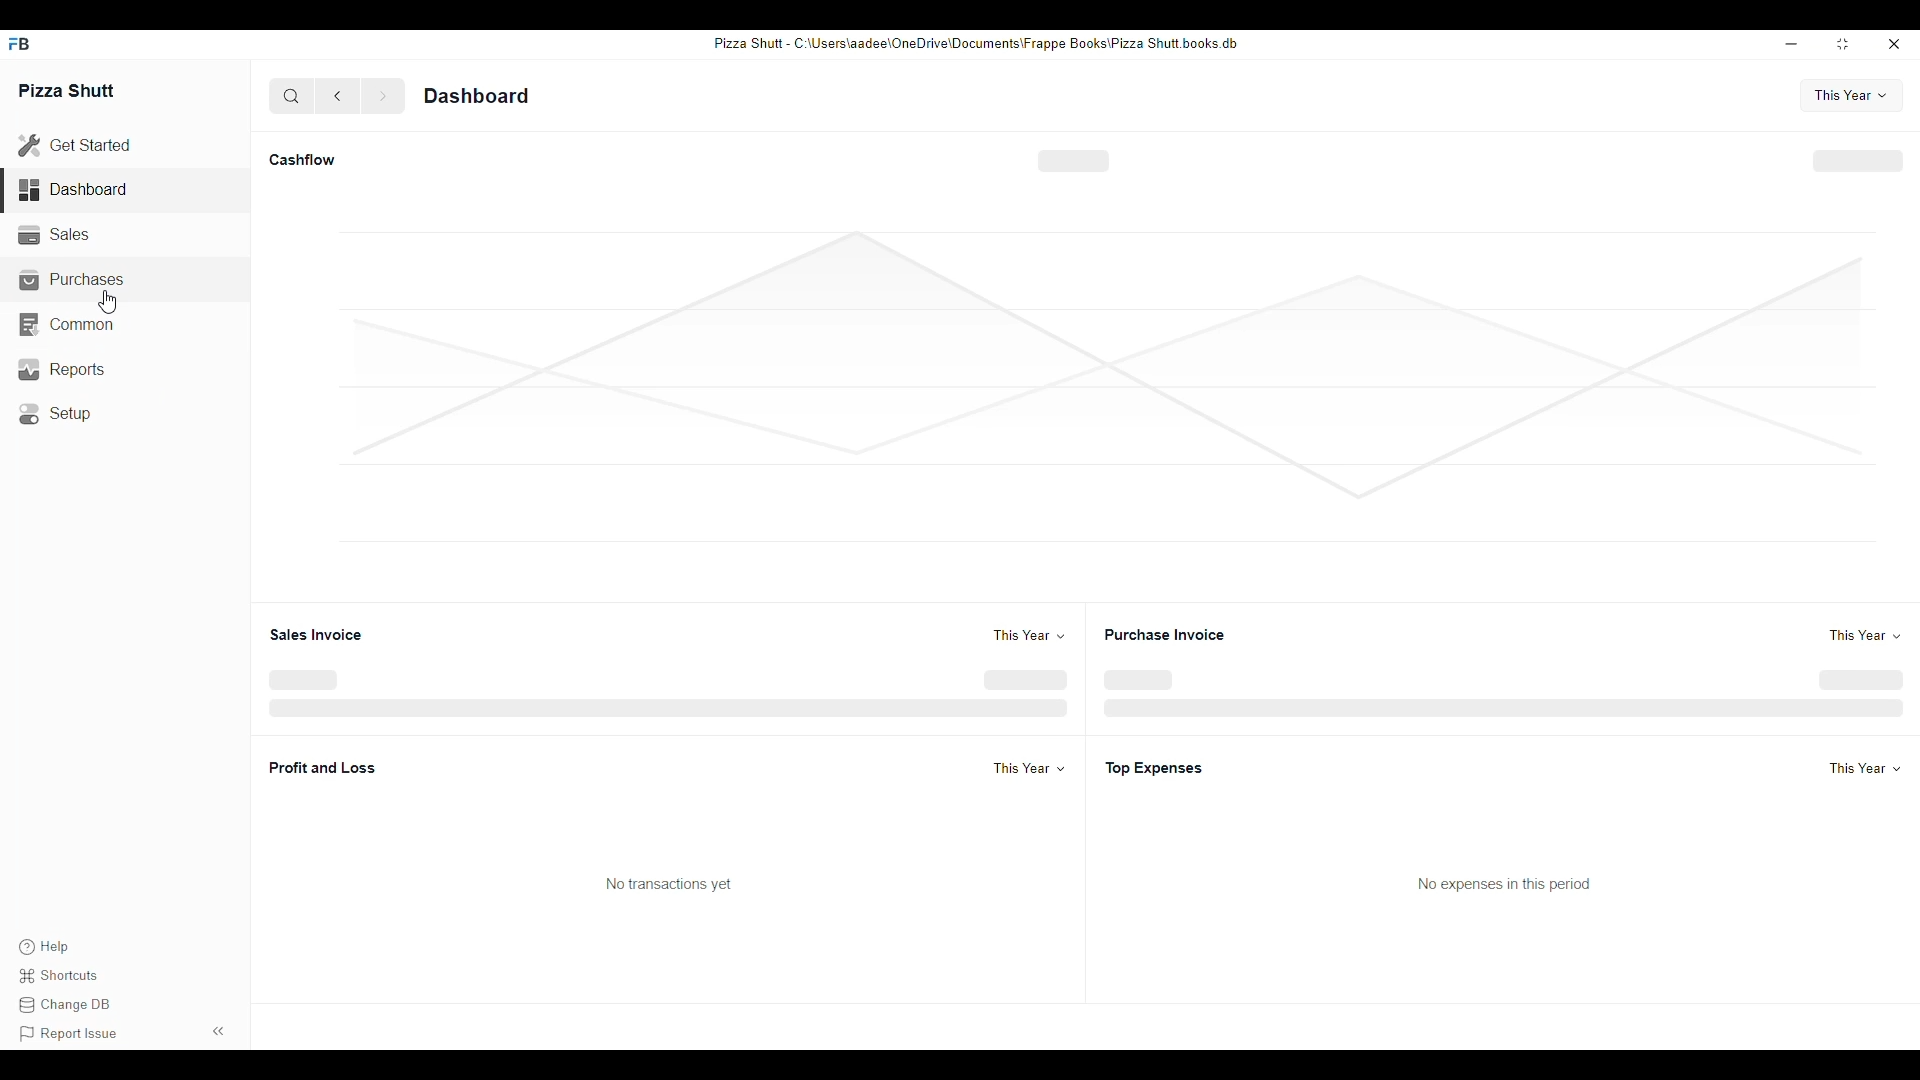  I want to click on <<, so click(220, 1030).